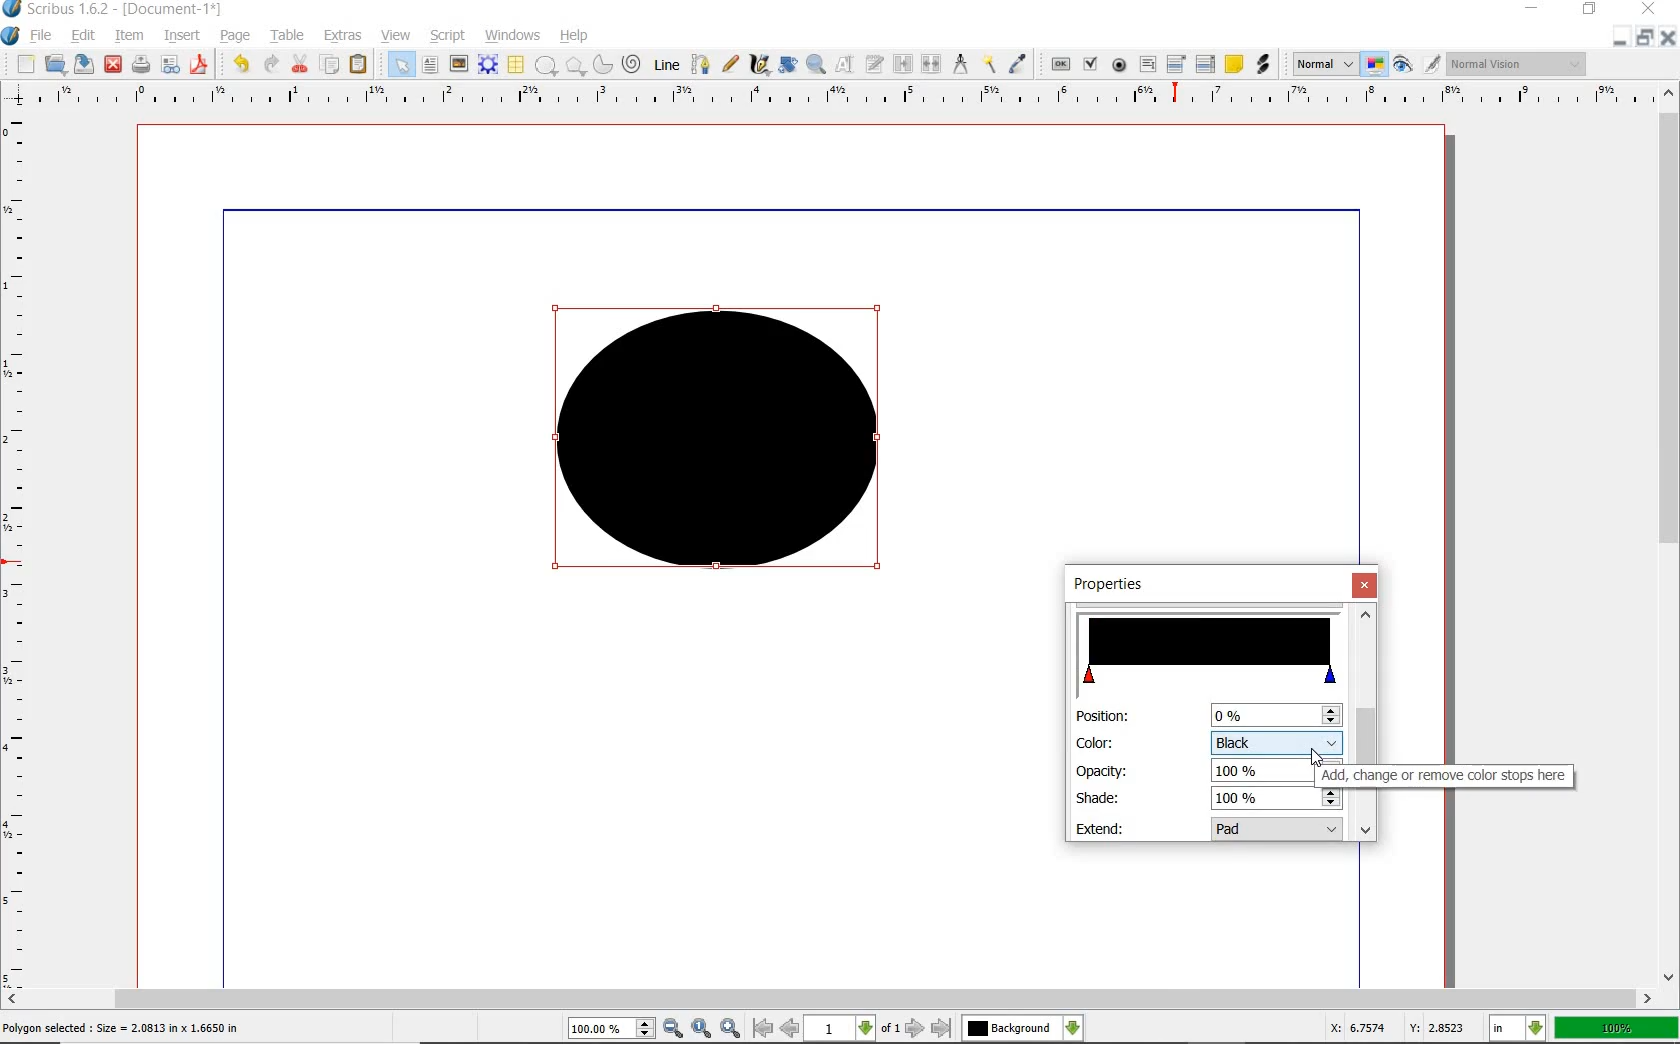 The image size is (1680, 1044). Describe the element at coordinates (674, 1029) in the screenshot. I see `zoom in` at that location.